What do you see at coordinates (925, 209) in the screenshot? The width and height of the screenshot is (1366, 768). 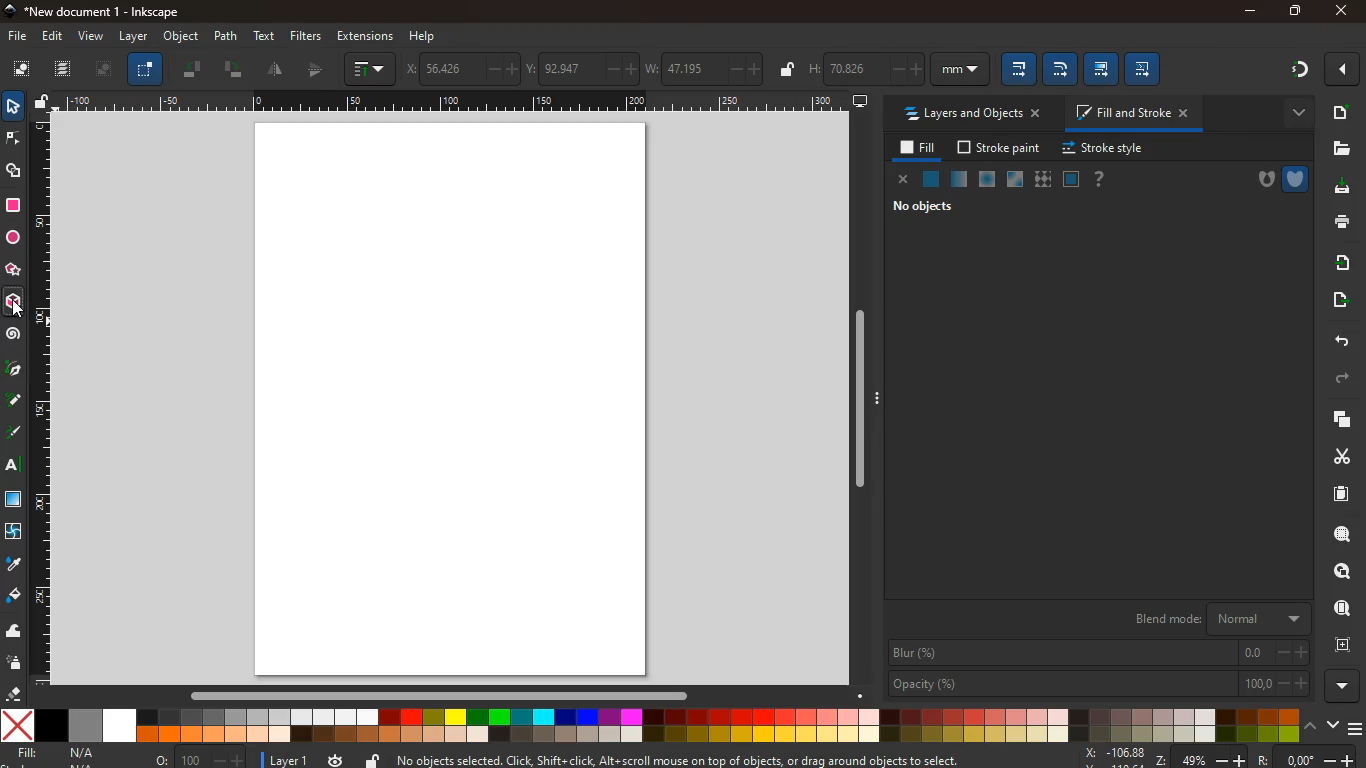 I see `no objects` at bounding box center [925, 209].